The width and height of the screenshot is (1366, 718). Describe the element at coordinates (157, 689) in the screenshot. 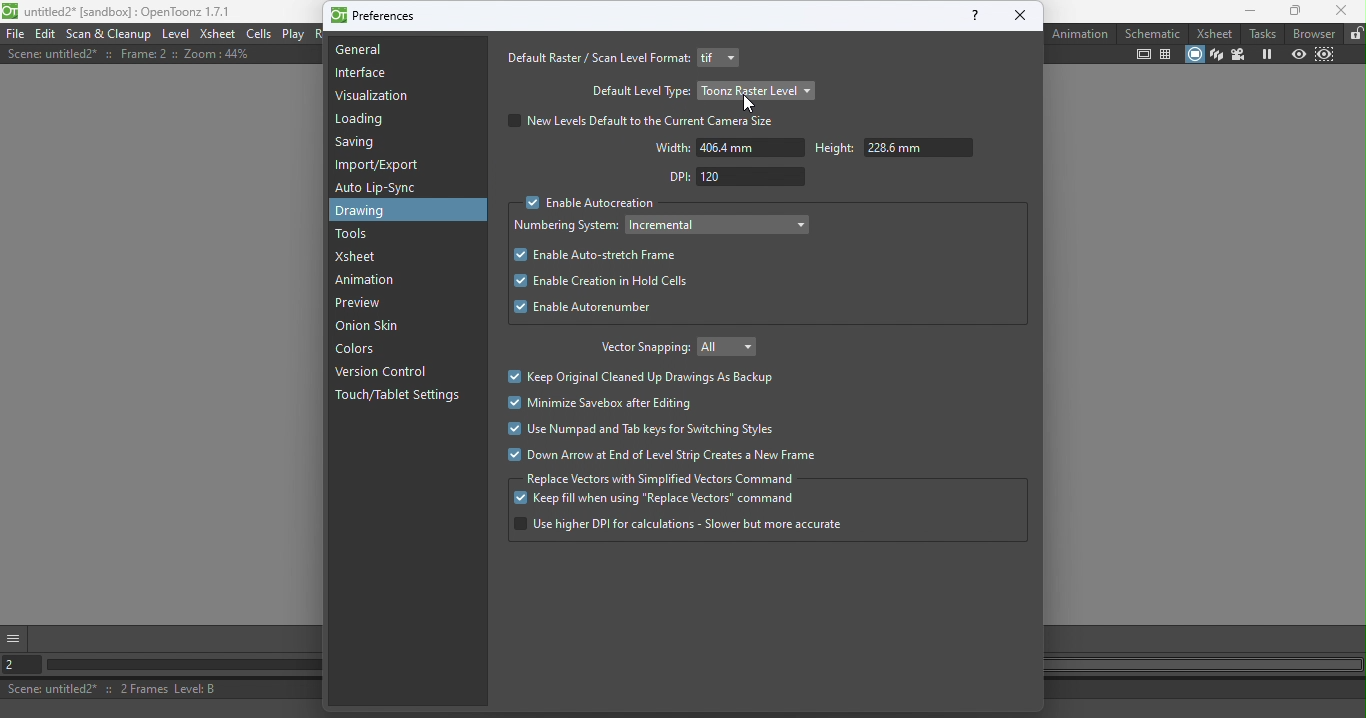

I see `Scene: untitled2* :: 2 Frames Level: B` at that location.